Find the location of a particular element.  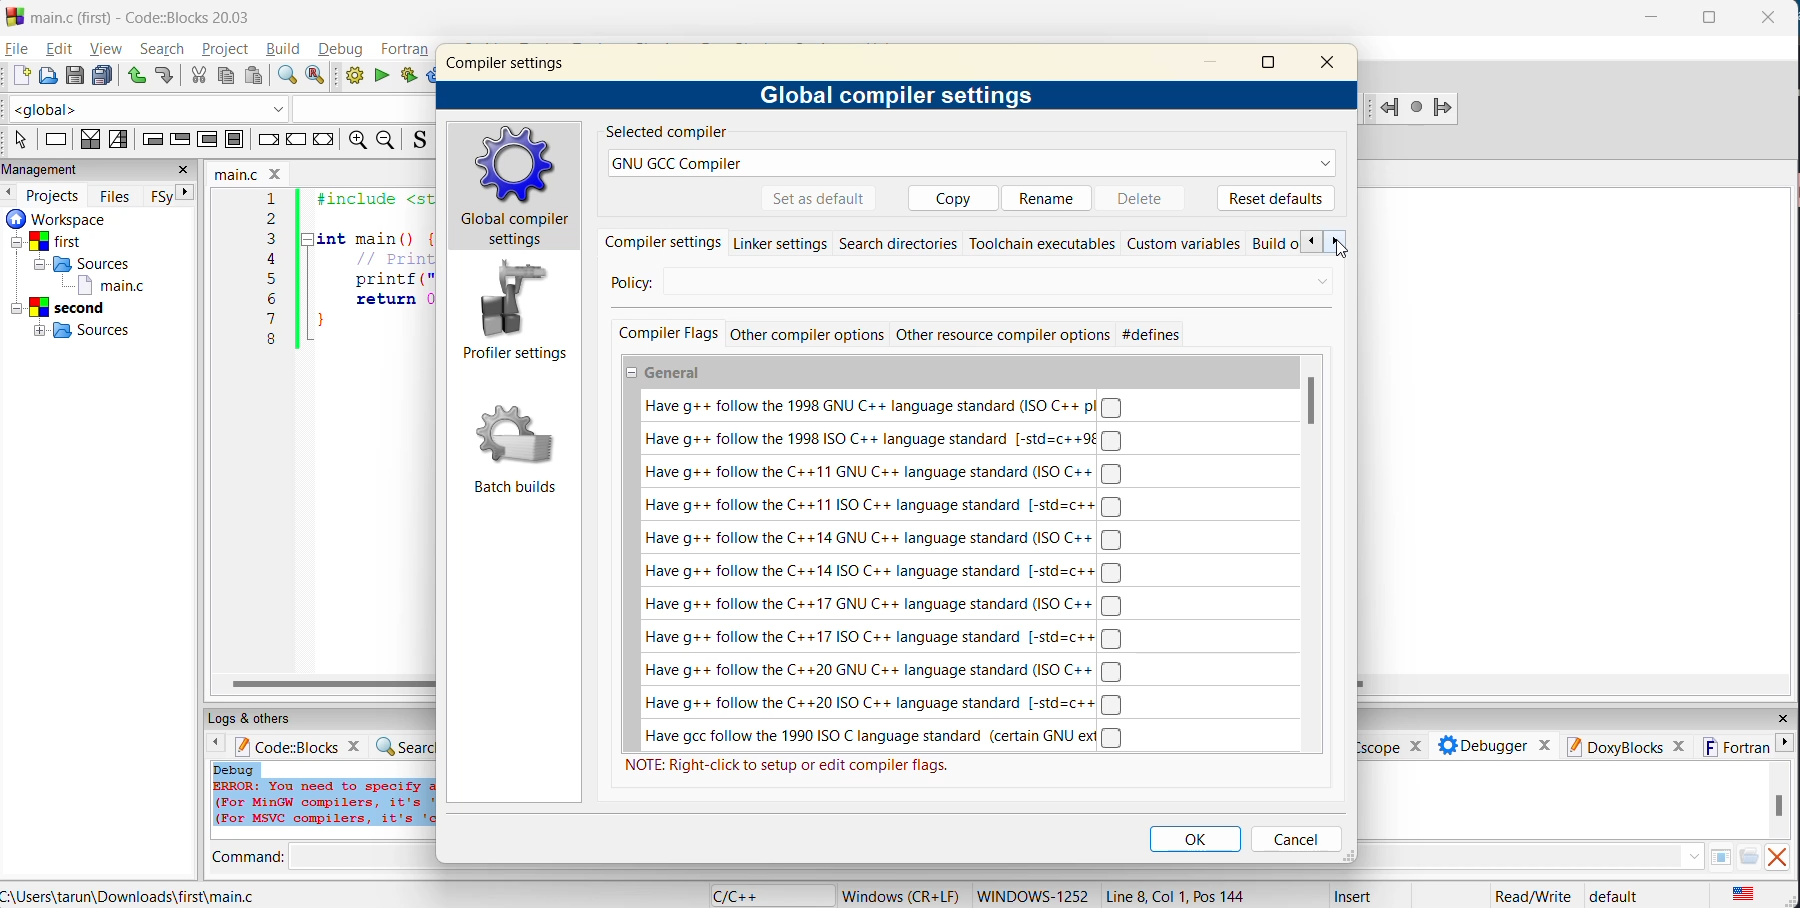

Have g++ follow the C++14 GNU C++ language standard (ISO C++ is located at coordinates (890, 538).